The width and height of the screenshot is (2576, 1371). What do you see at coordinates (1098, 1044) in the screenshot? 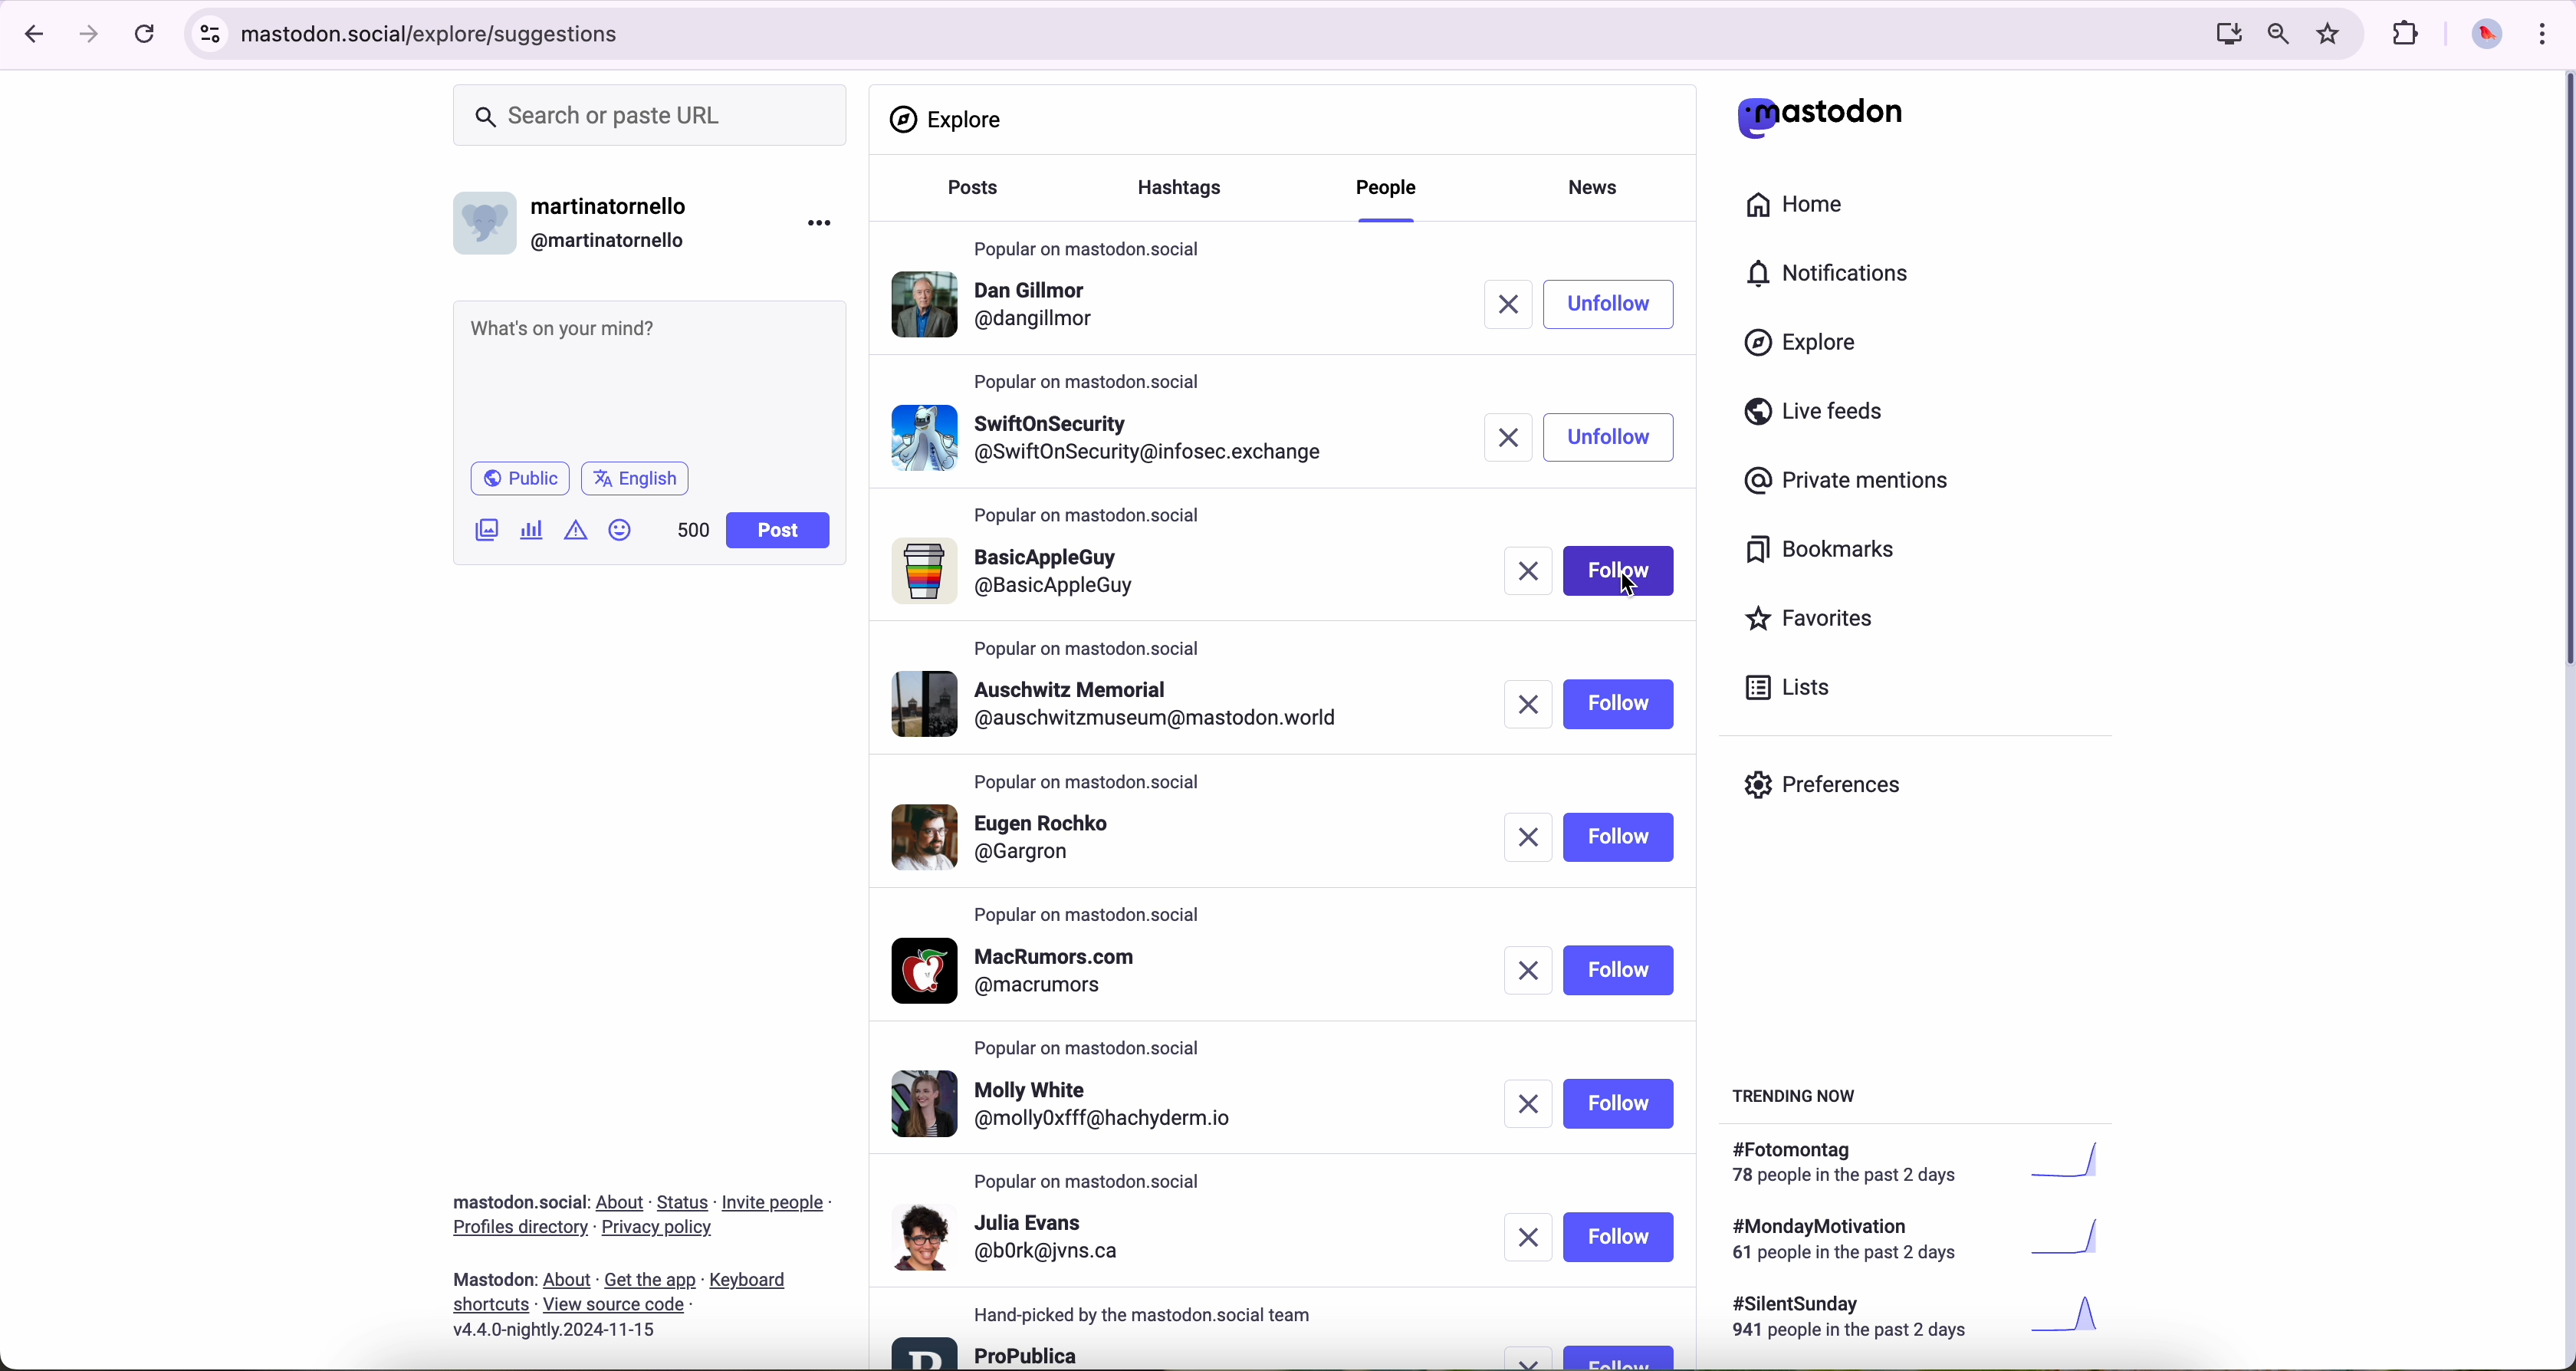
I see `popular on mastodon.social` at bounding box center [1098, 1044].